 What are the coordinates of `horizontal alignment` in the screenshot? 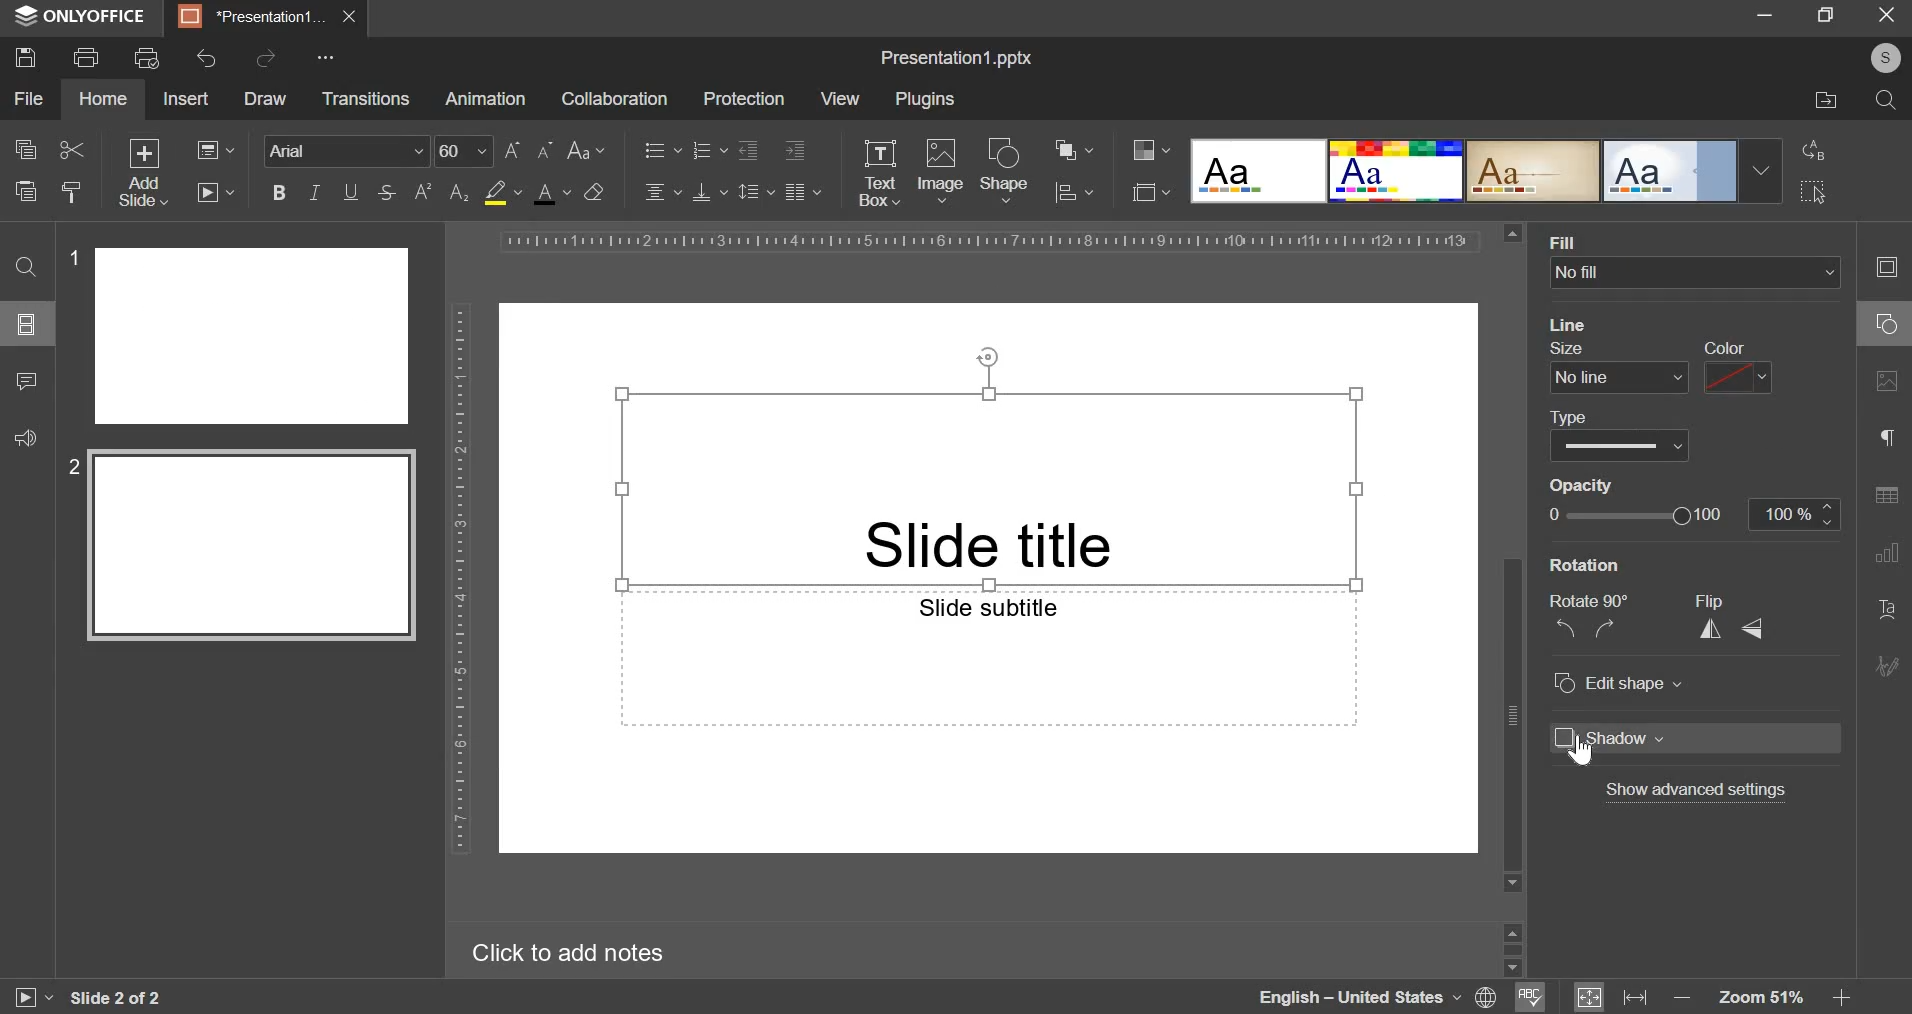 It's located at (662, 189).